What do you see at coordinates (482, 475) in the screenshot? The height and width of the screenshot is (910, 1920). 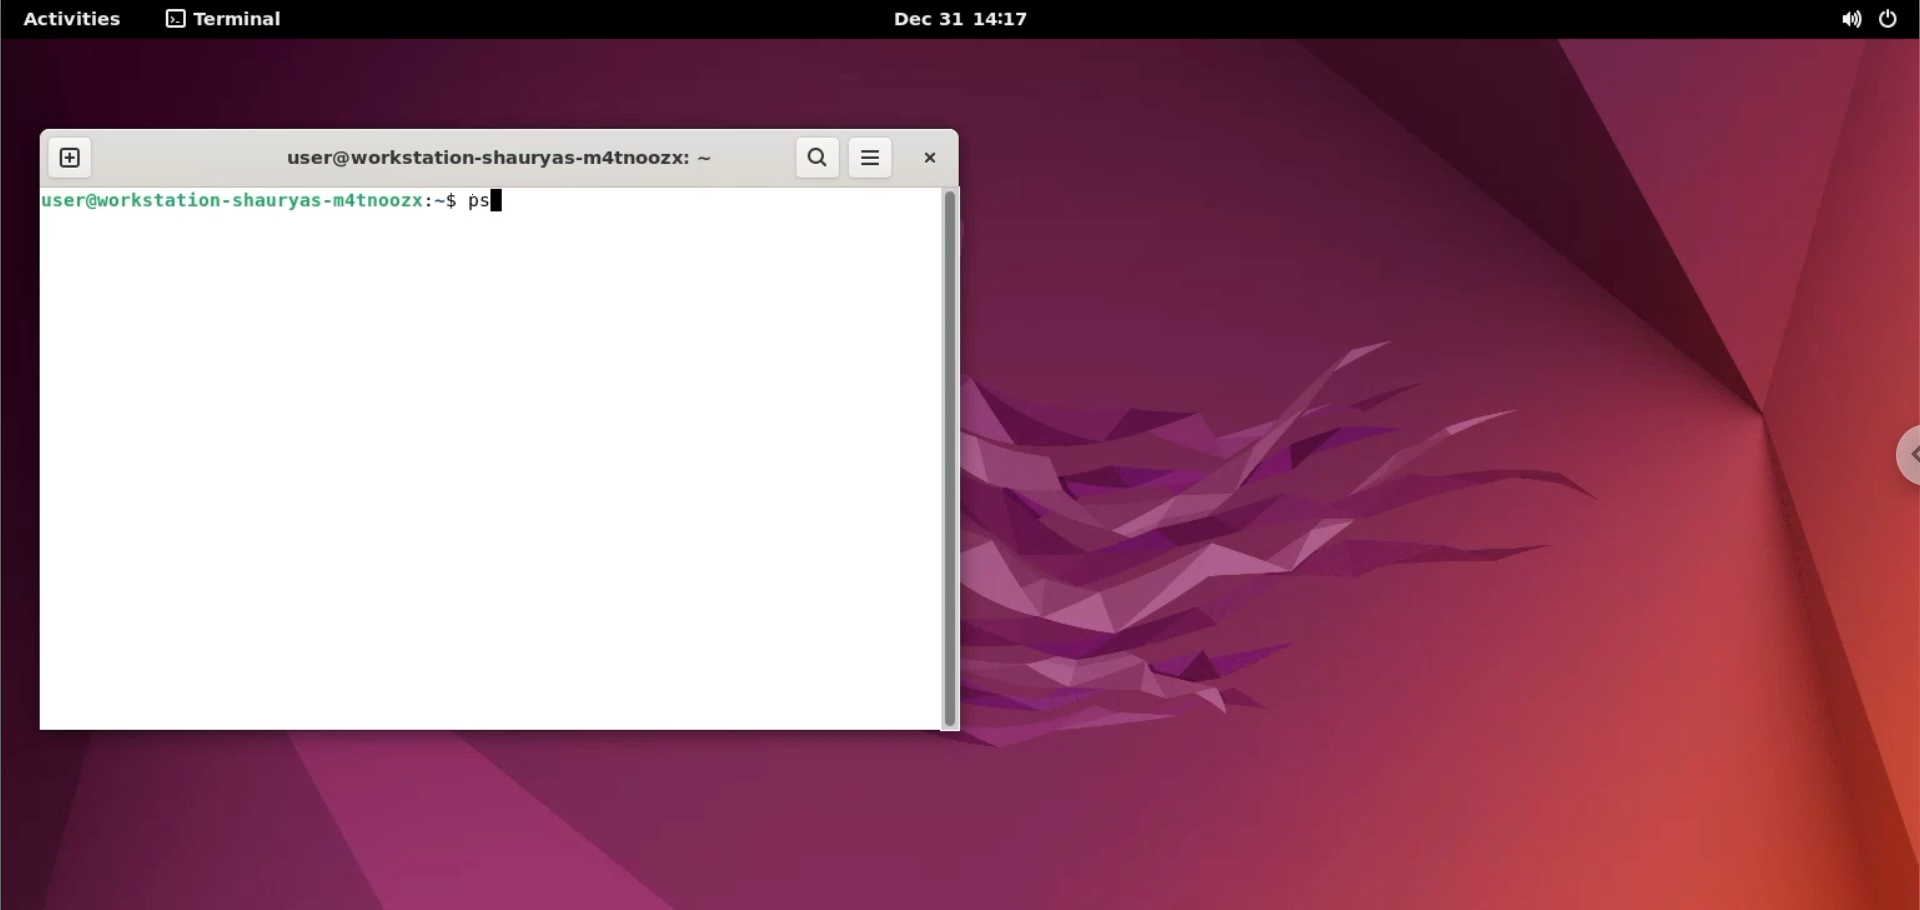 I see `command input box` at bounding box center [482, 475].